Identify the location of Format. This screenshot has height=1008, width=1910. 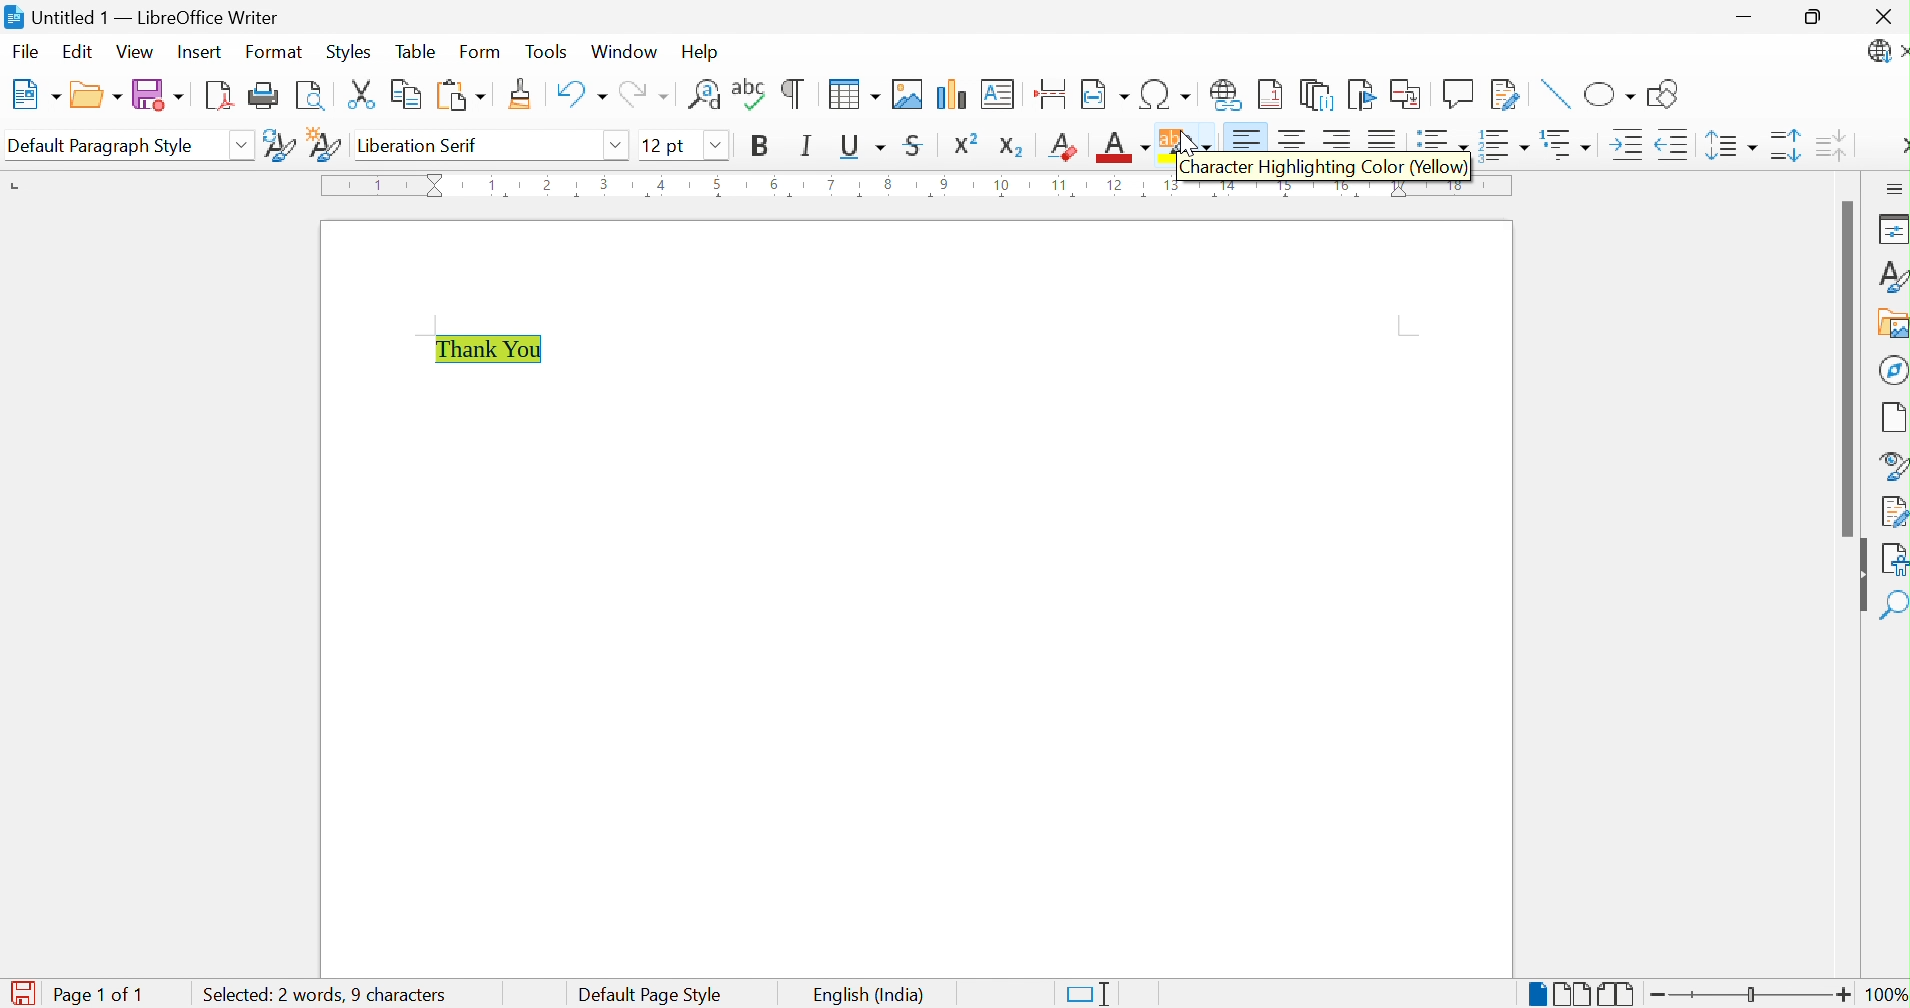
(276, 53).